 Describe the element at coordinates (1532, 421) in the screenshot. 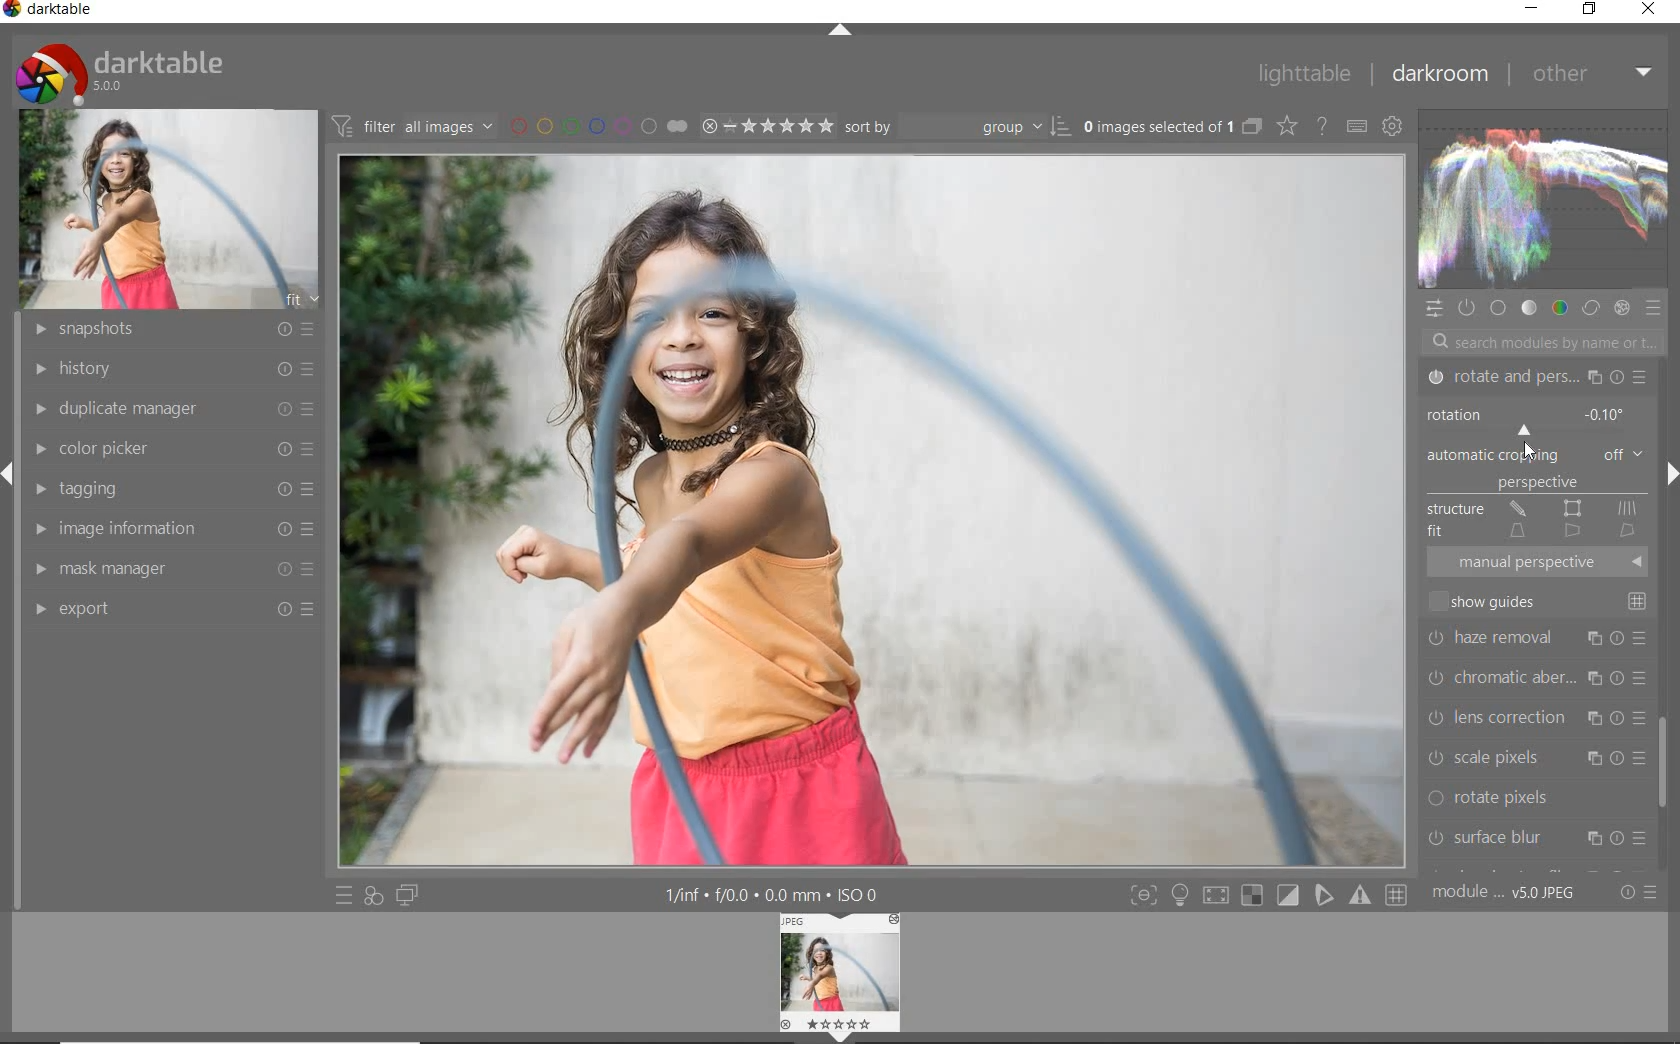

I see `ROTATION` at that location.